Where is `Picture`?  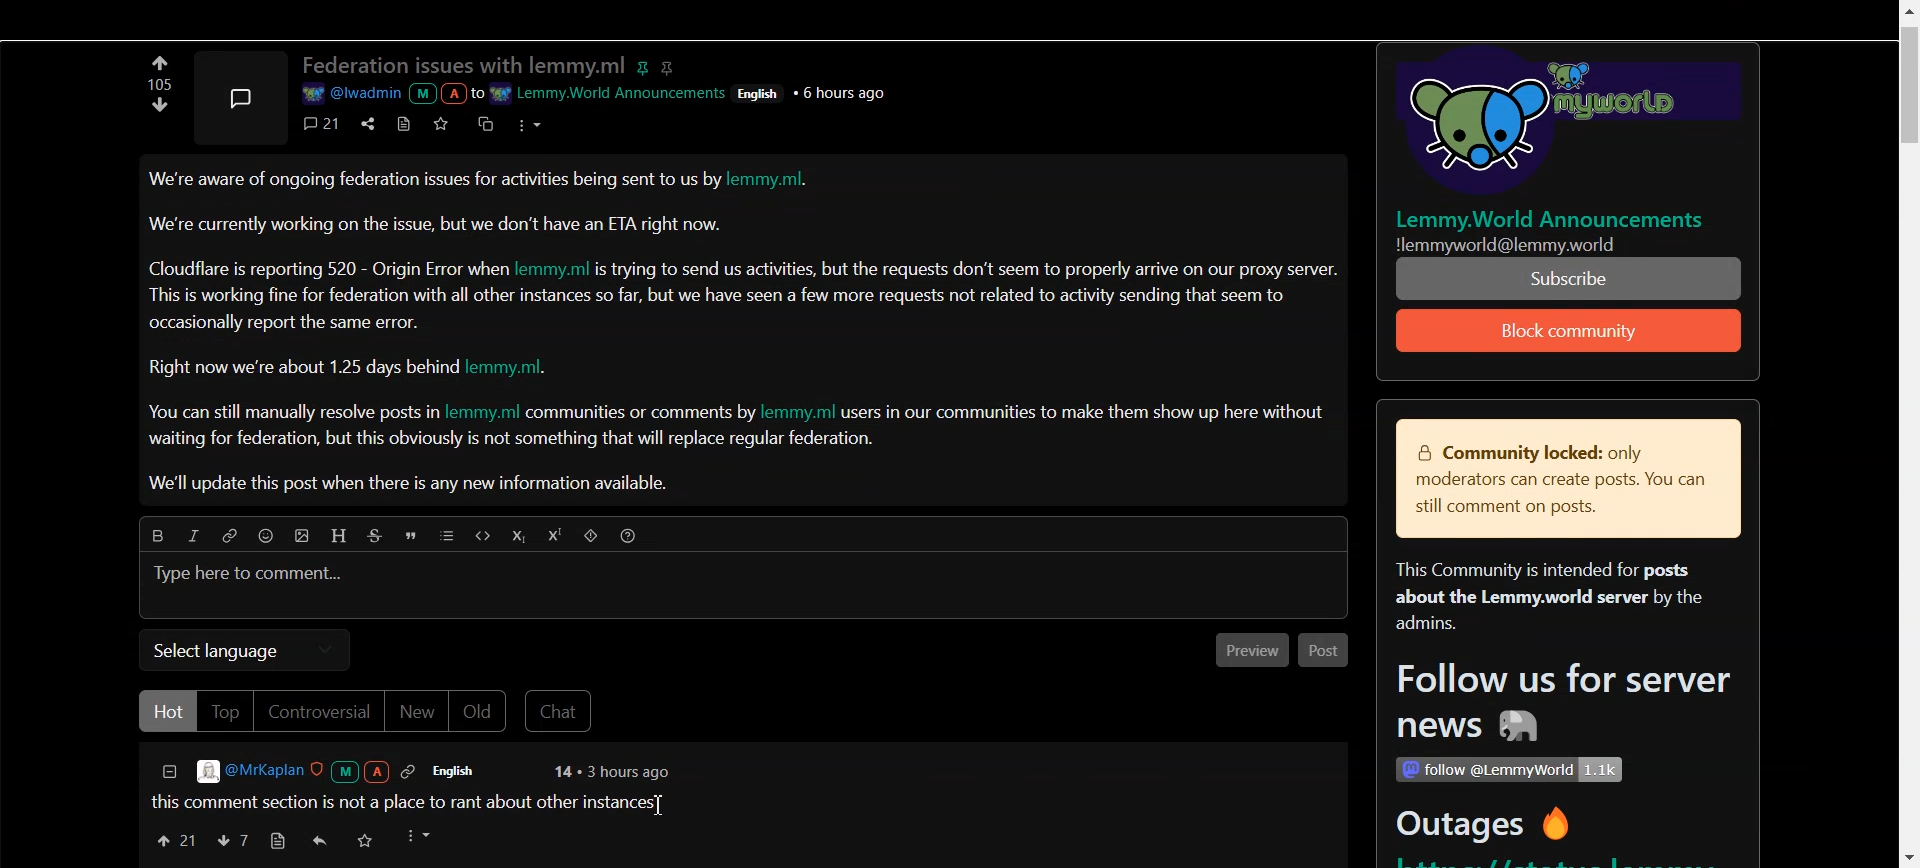 Picture is located at coordinates (239, 94).